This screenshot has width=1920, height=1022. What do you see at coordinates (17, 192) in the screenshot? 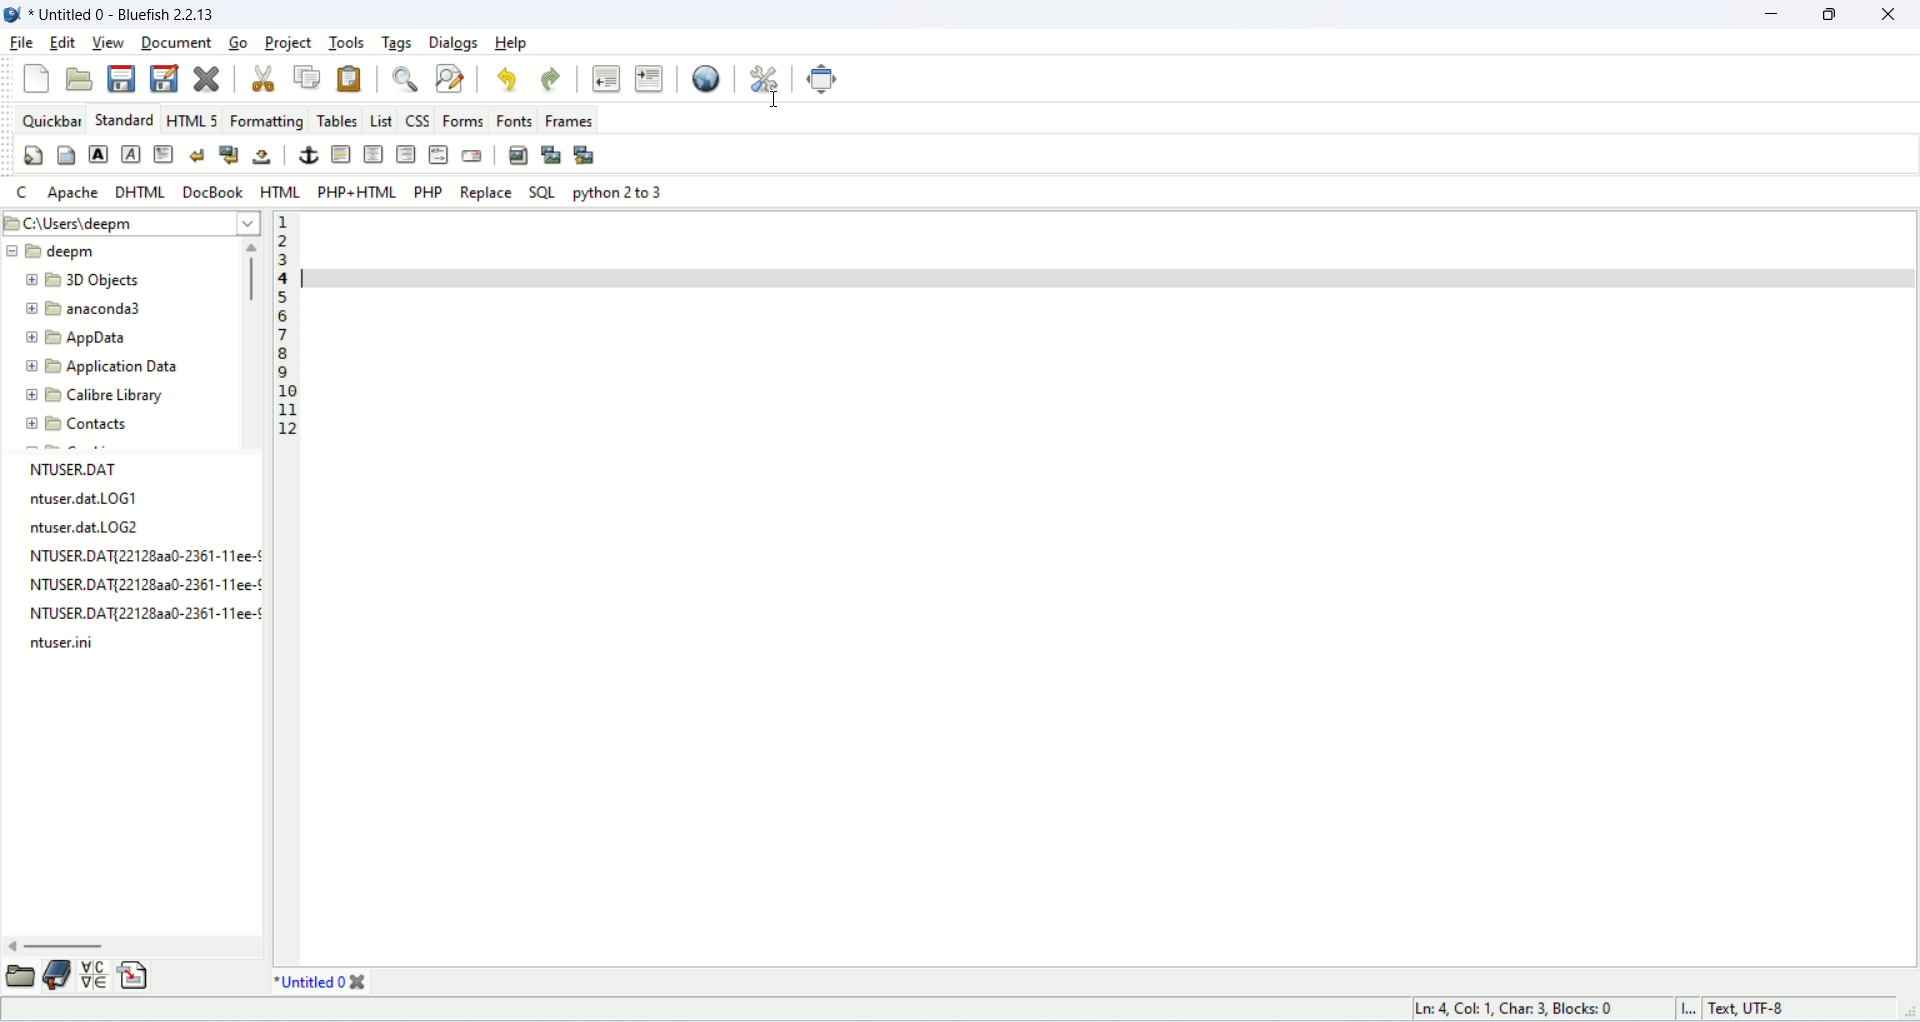
I see `C` at bounding box center [17, 192].